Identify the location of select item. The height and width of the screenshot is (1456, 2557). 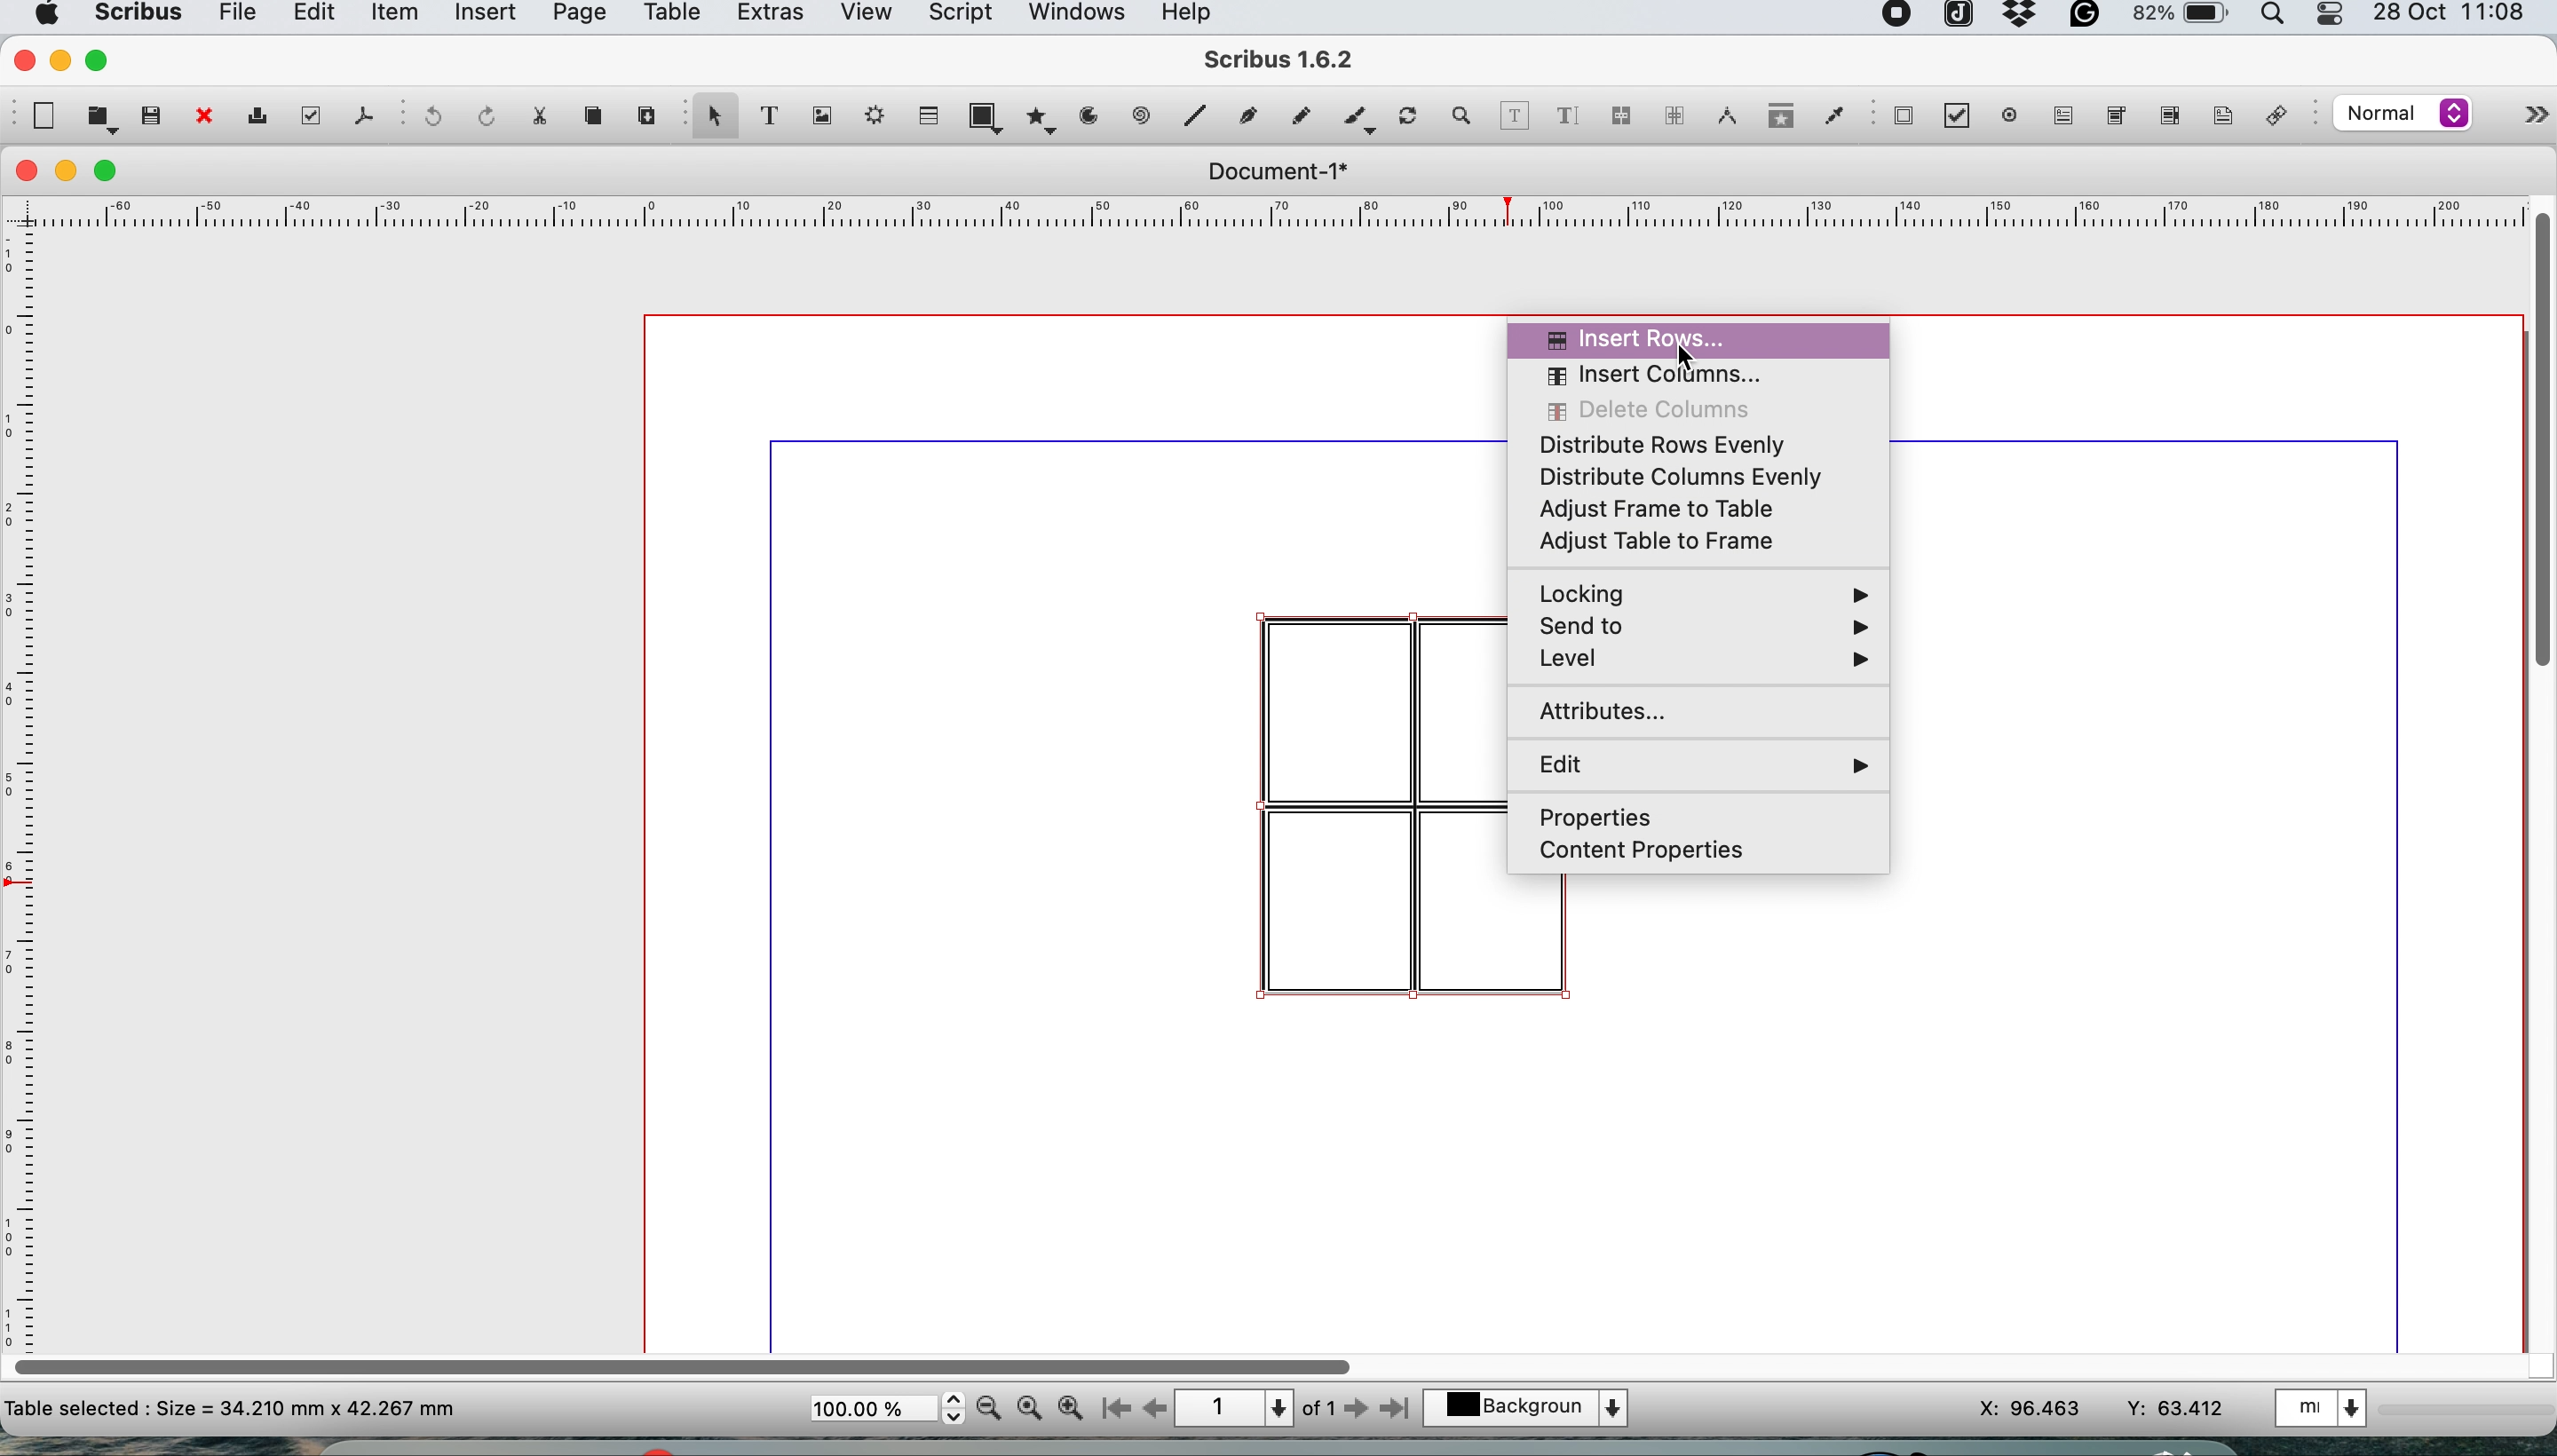
(712, 118).